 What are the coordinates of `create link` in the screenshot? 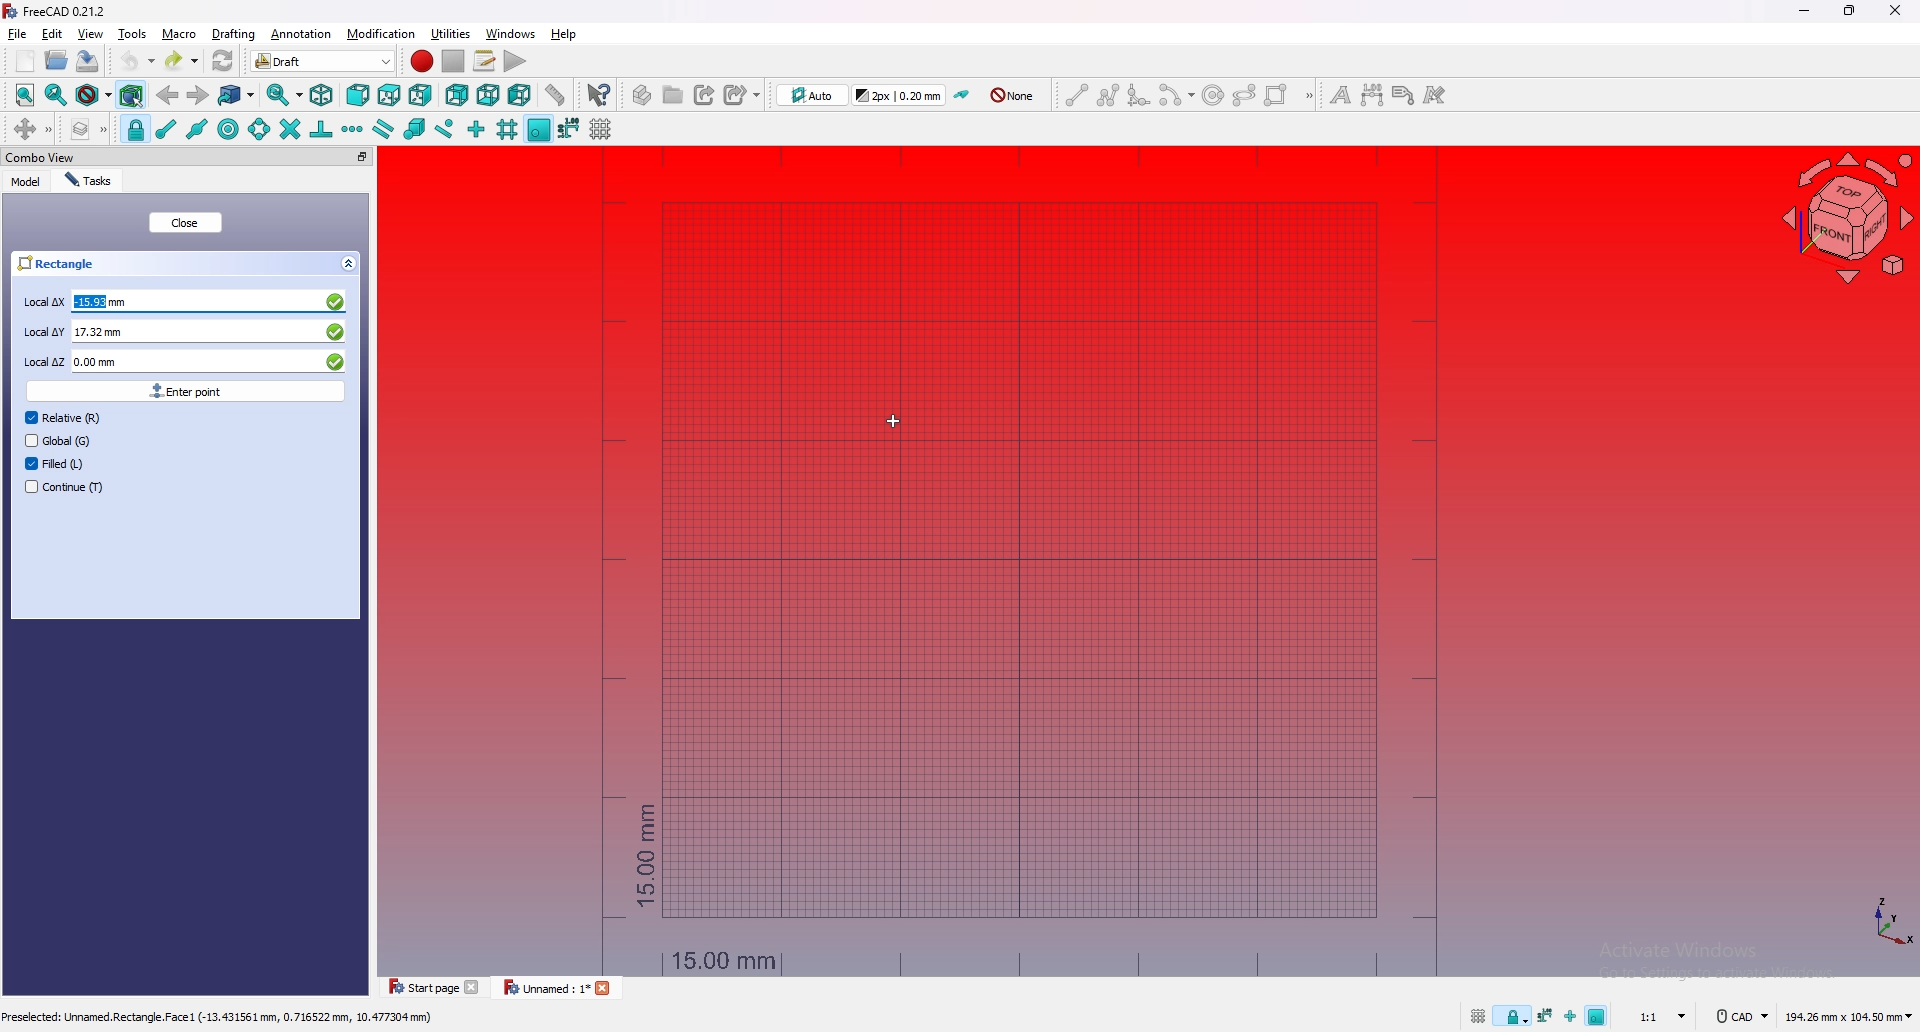 It's located at (705, 94).